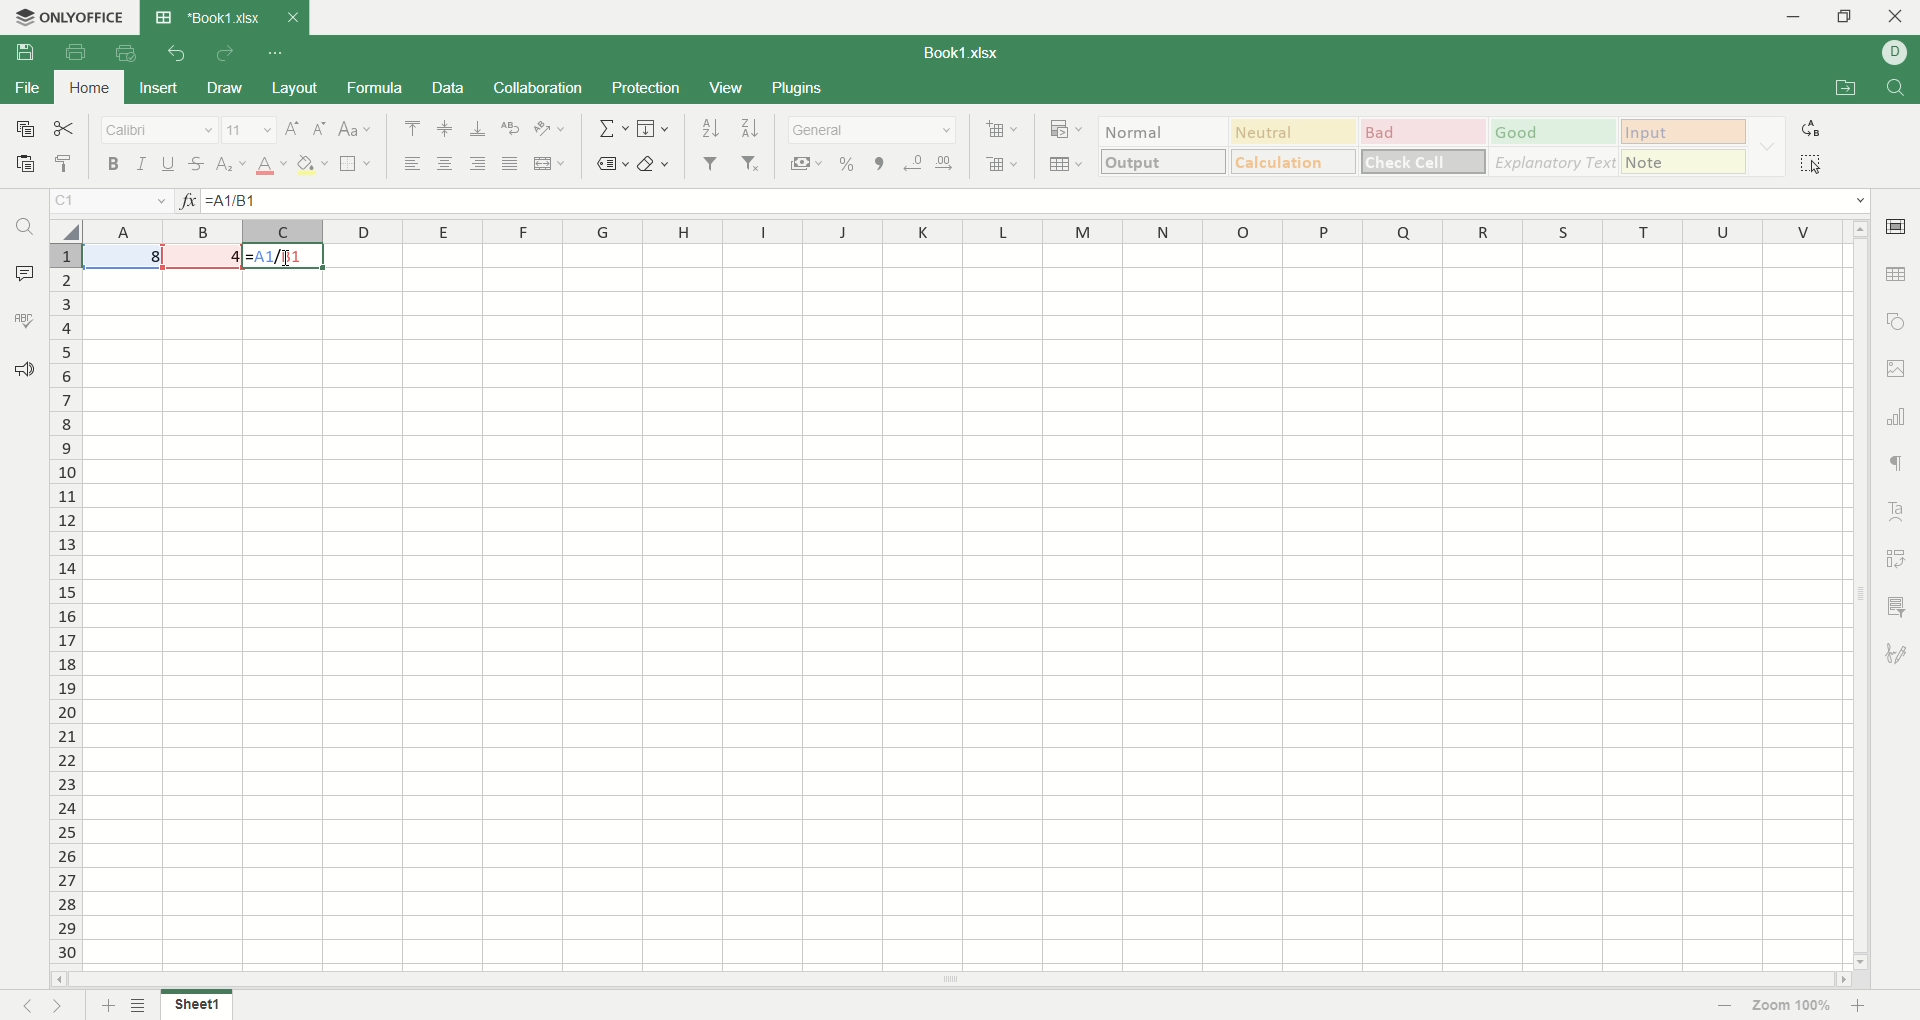 This screenshot has height=1020, width=1920. Describe the element at coordinates (1295, 132) in the screenshot. I see `neutral` at that location.